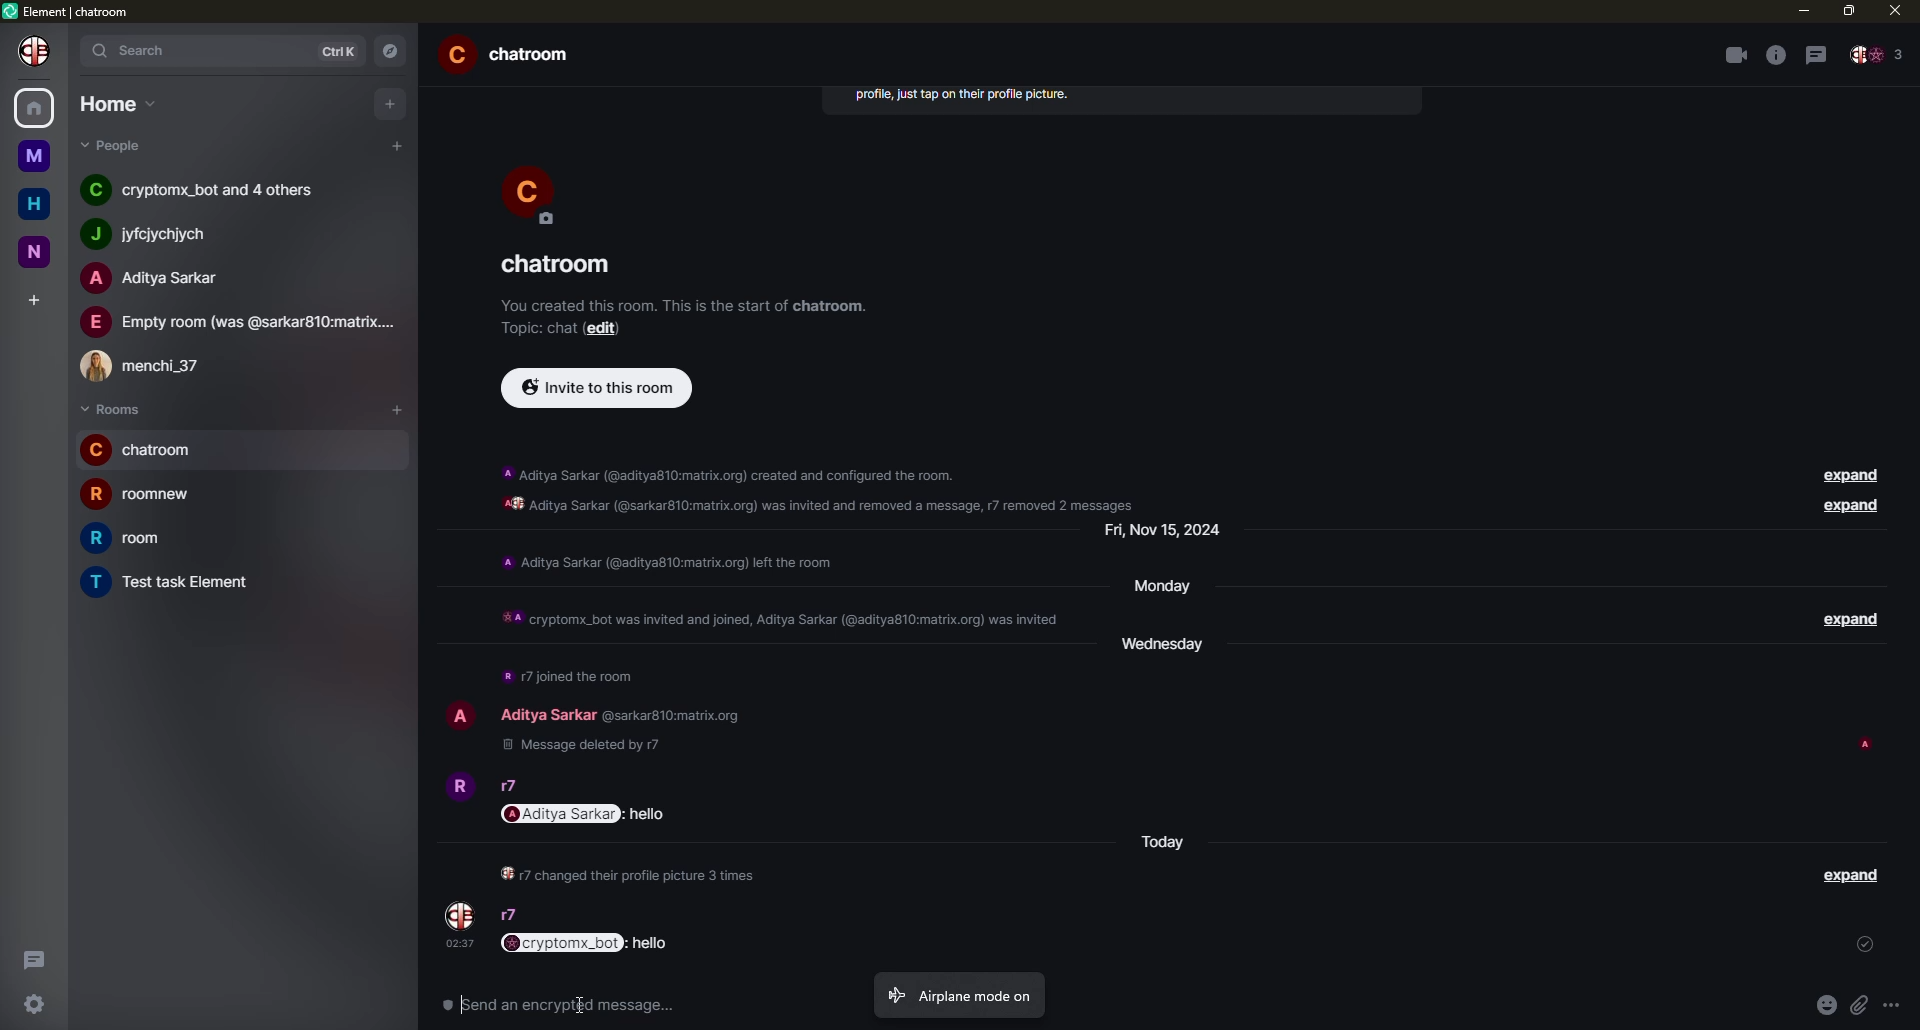  What do you see at coordinates (512, 55) in the screenshot?
I see `room` at bounding box center [512, 55].